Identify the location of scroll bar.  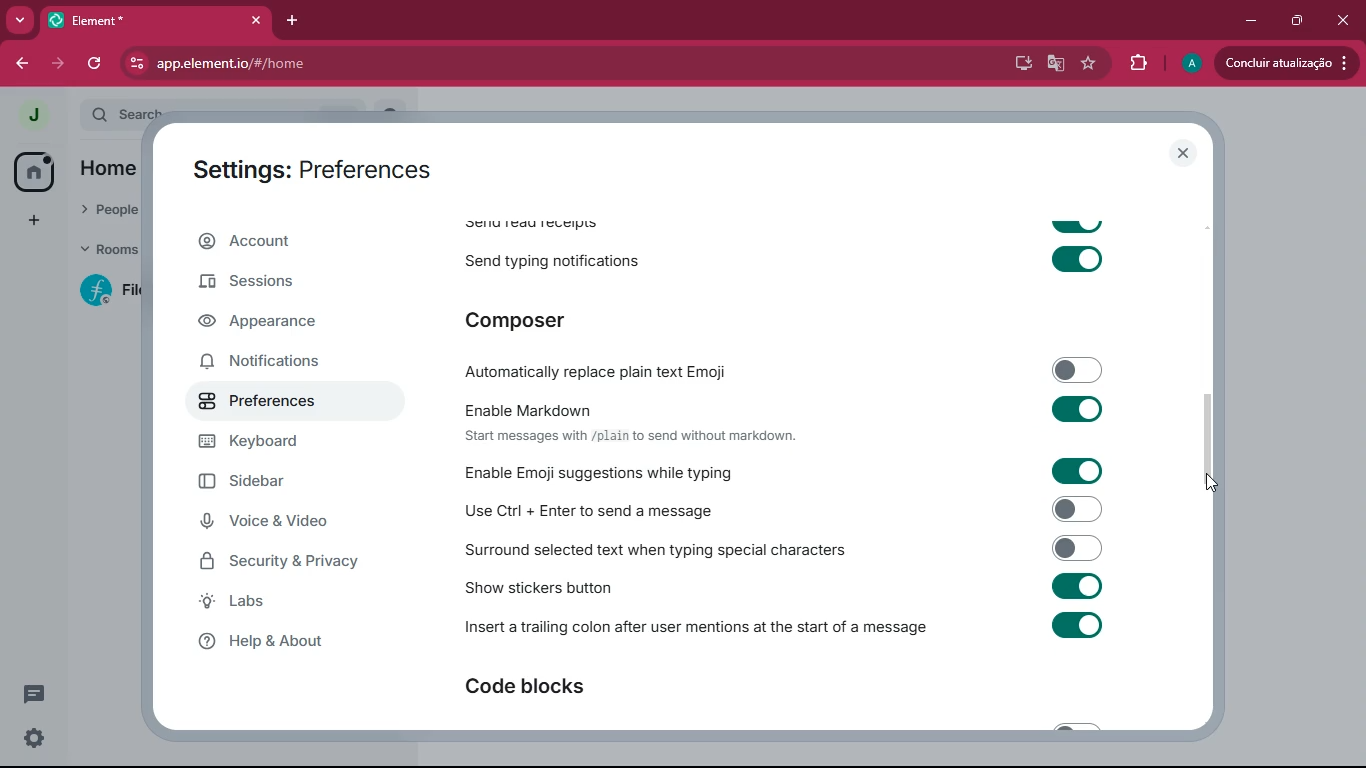
(1218, 442).